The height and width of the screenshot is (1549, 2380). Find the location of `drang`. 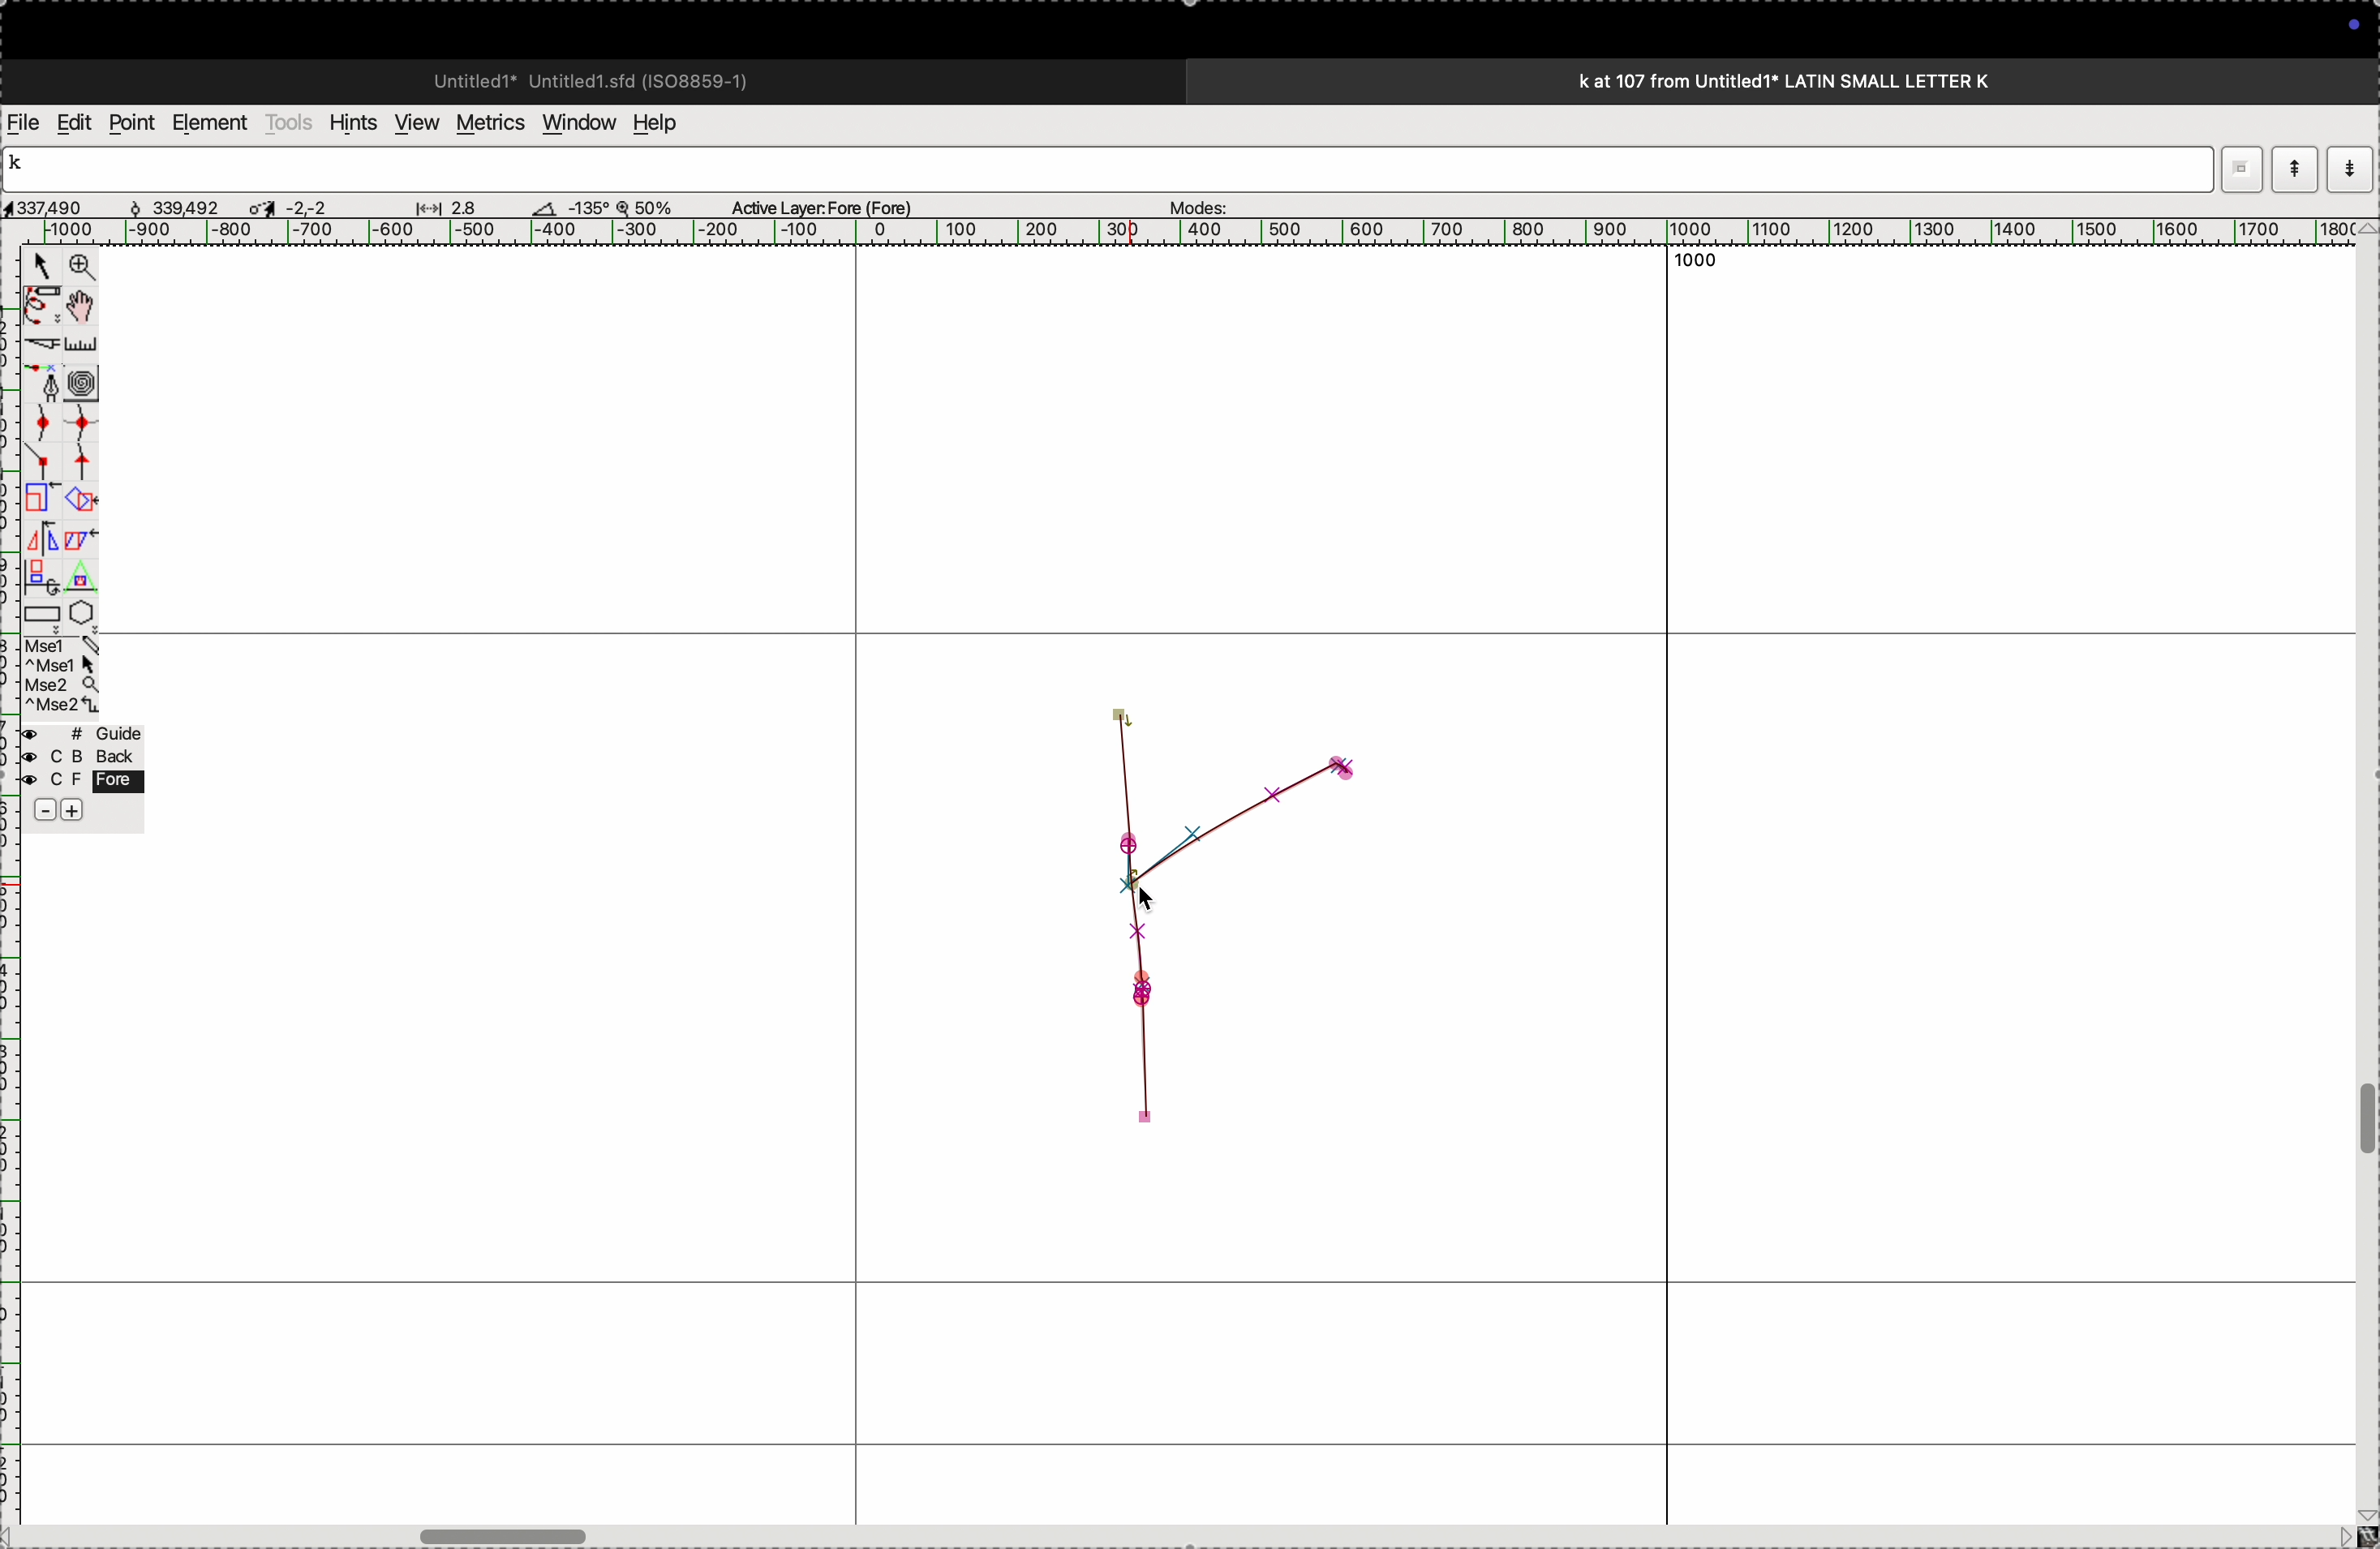

drang is located at coordinates (441, 204).